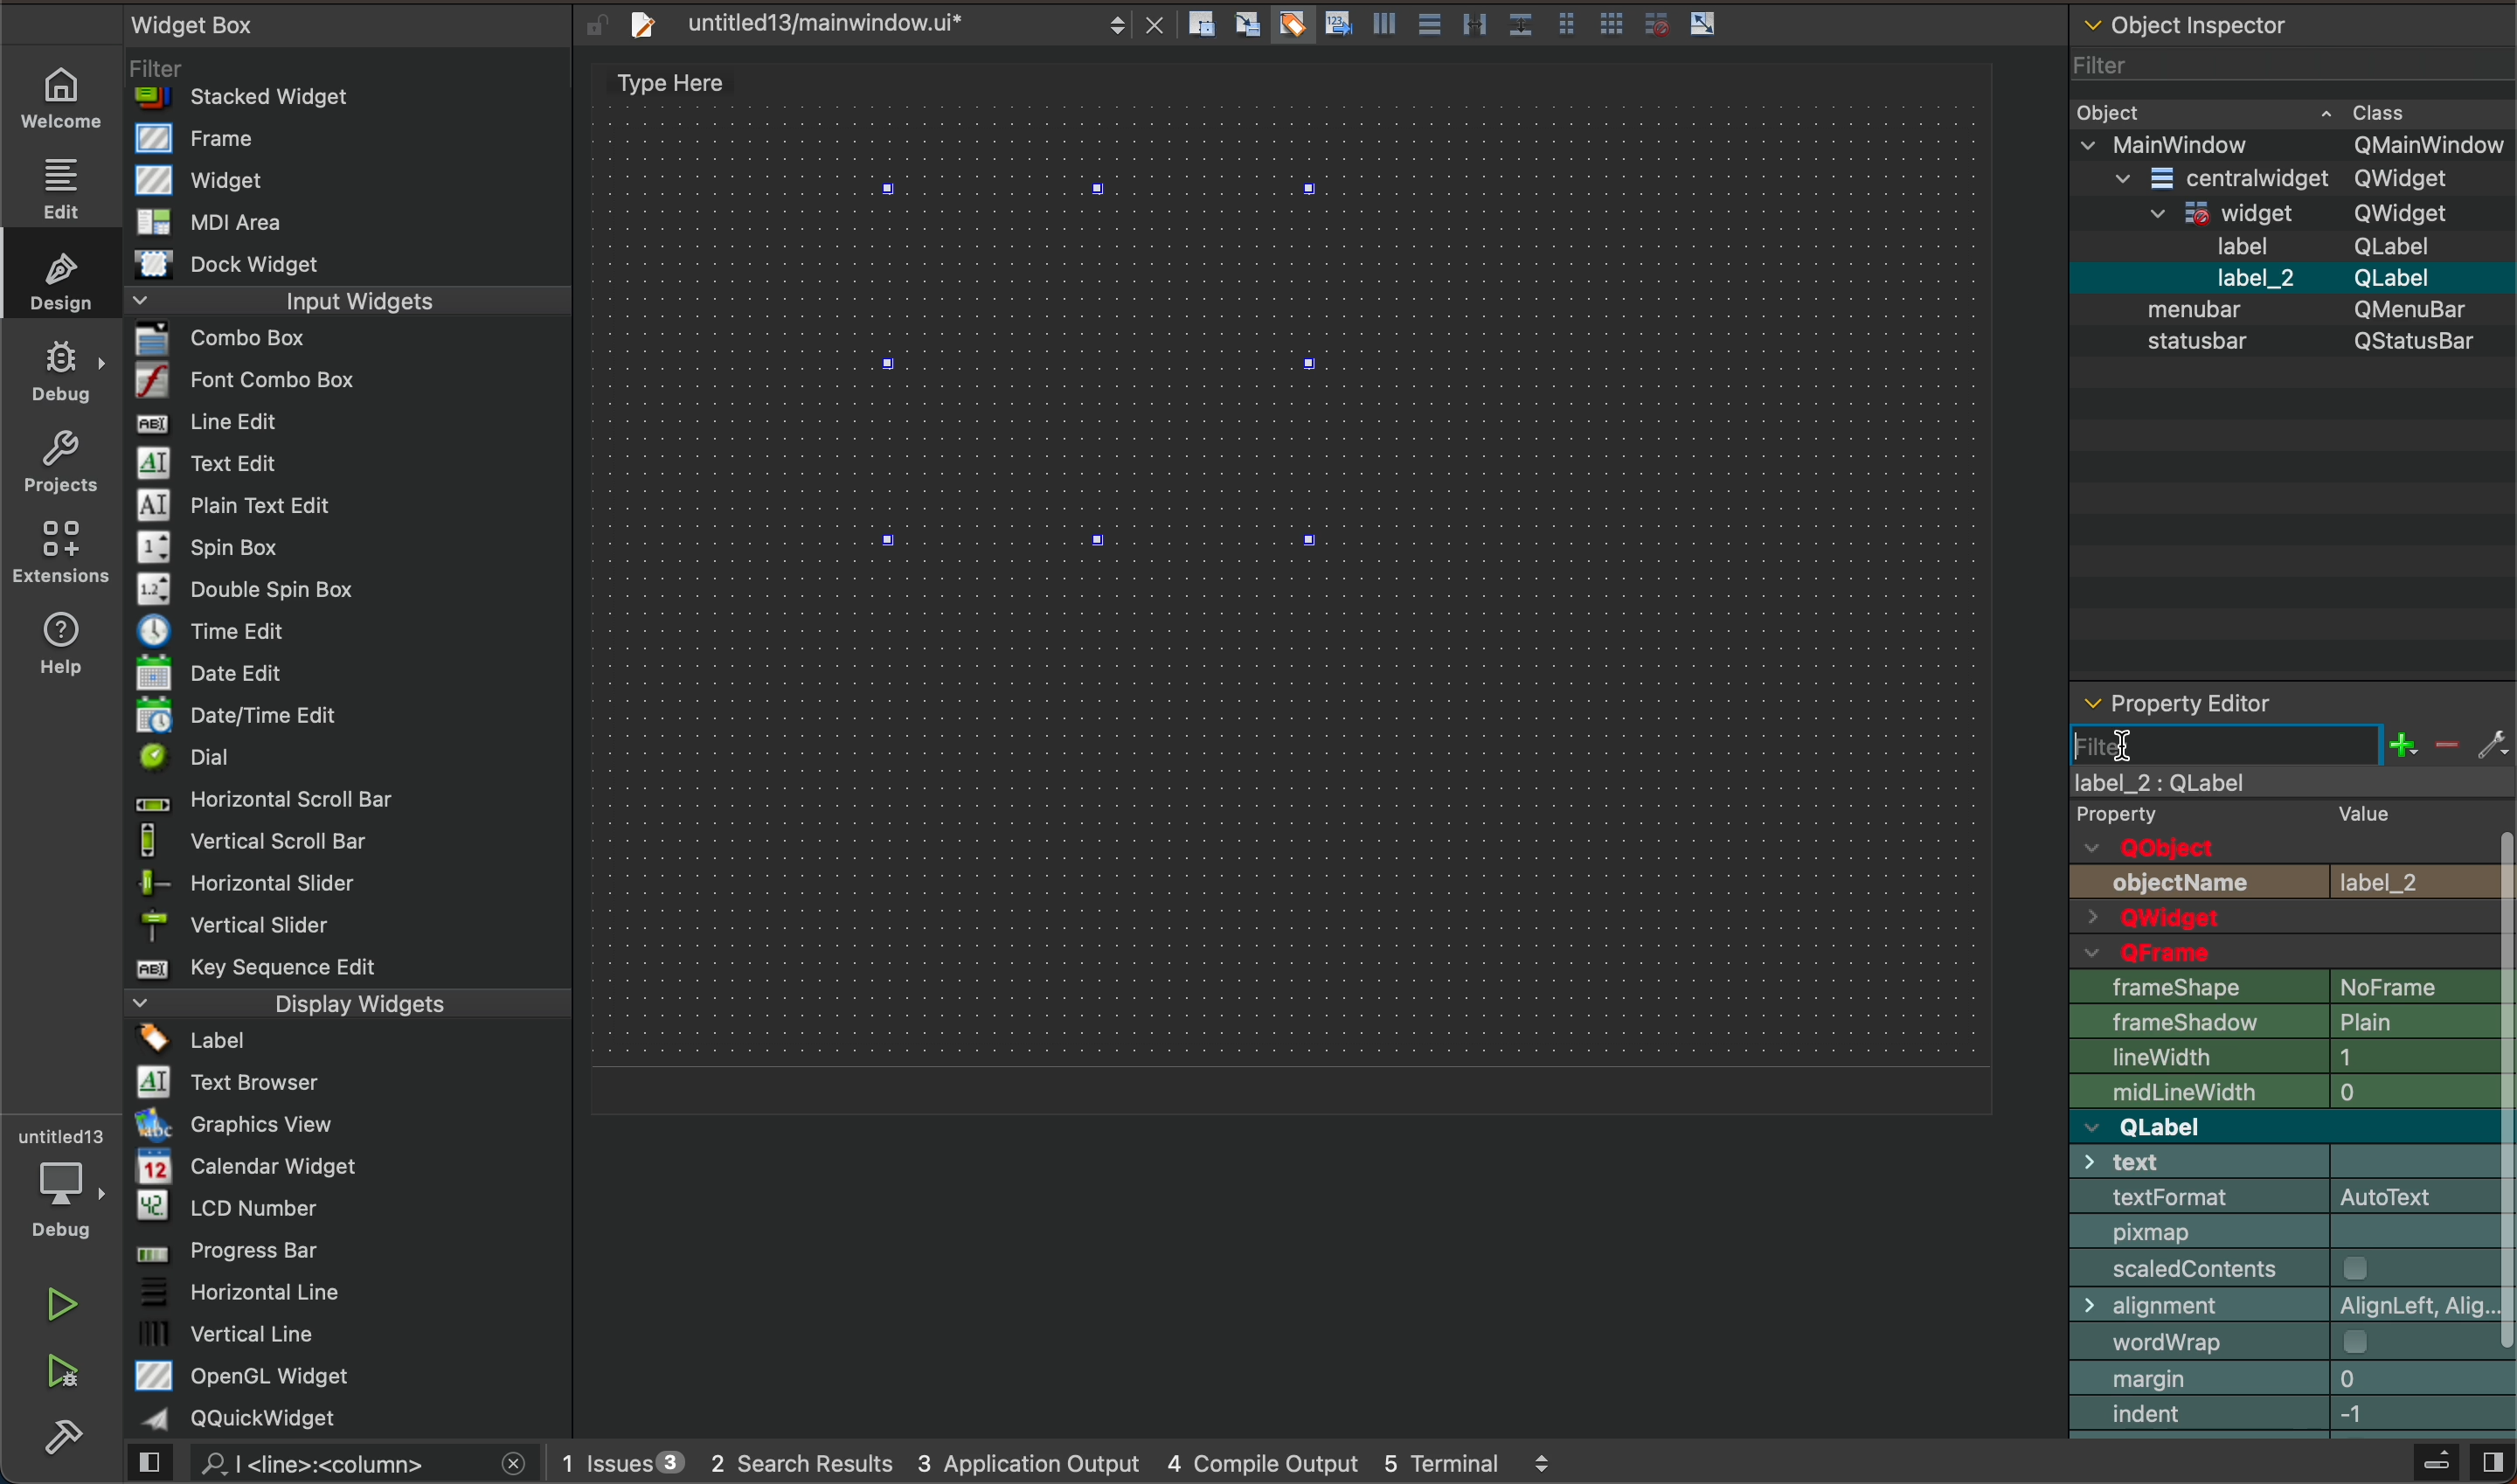 The image size is (2517, 1484). What do you see at coordinates (2289, 342) in the screenshot?
I see `object inspector` at bounding box center [2289, 342].